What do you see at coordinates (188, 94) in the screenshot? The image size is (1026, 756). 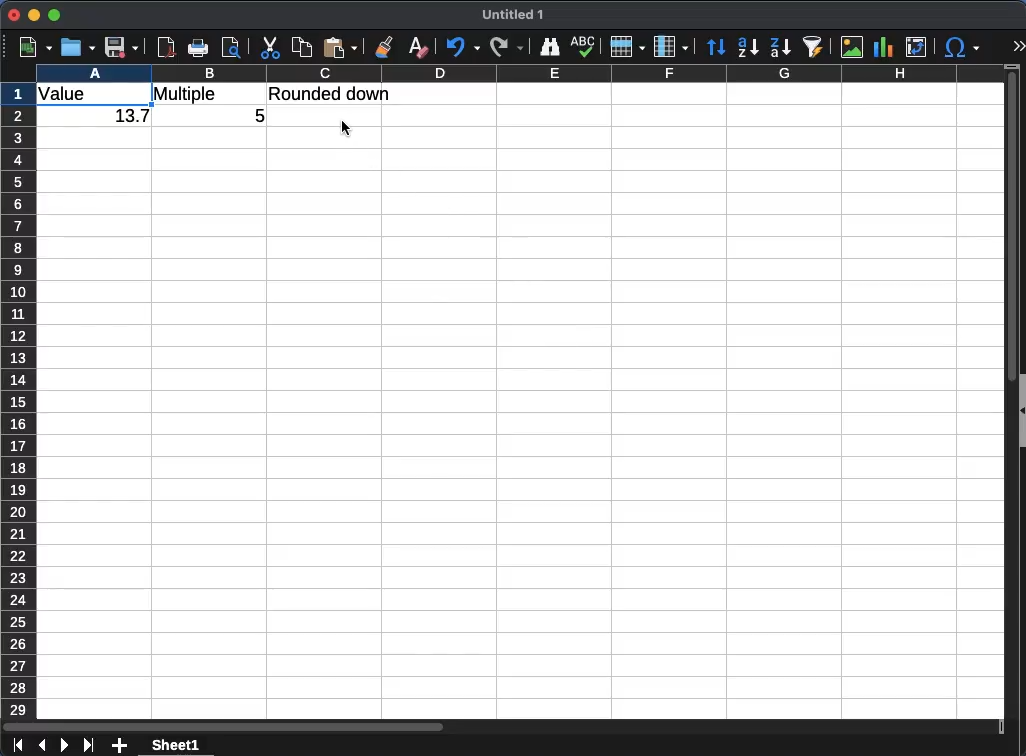 I see `multiple` at bounding box center [188, 94].